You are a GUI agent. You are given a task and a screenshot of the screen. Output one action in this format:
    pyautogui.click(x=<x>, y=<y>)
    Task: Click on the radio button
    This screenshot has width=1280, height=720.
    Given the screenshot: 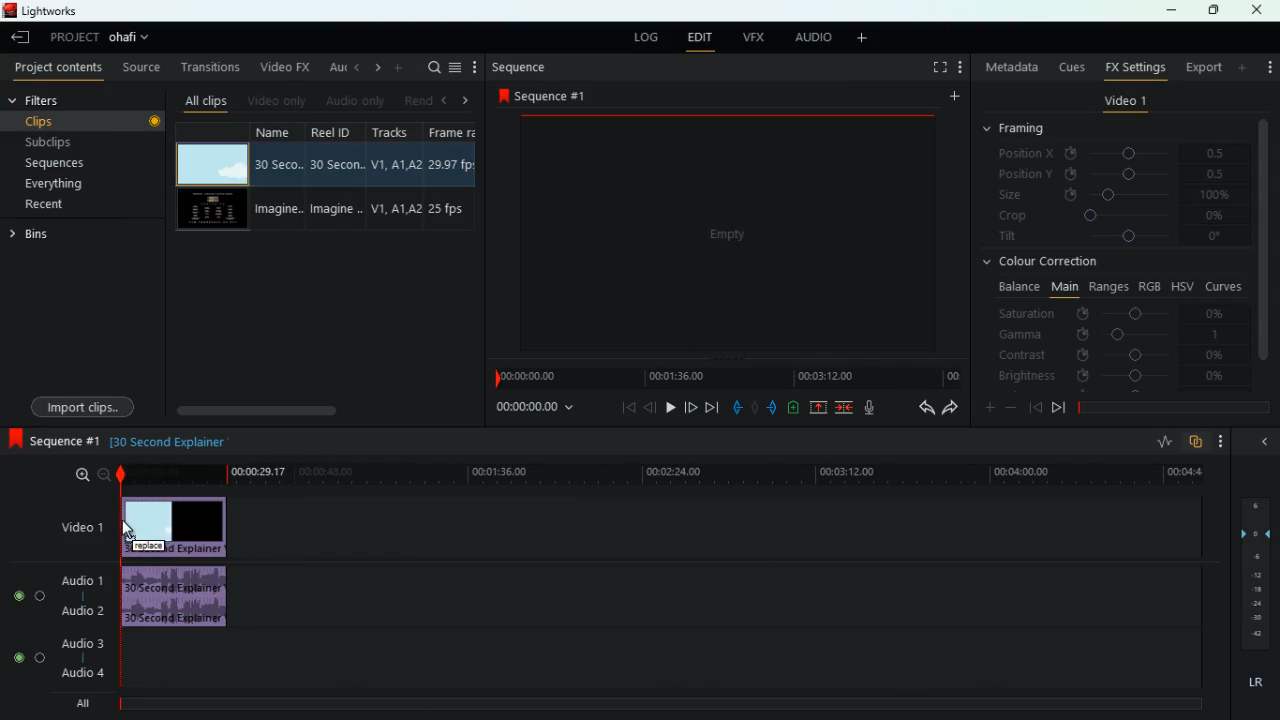 What is the action you would take?
    pyautogui.click(x=25, y=621)
    